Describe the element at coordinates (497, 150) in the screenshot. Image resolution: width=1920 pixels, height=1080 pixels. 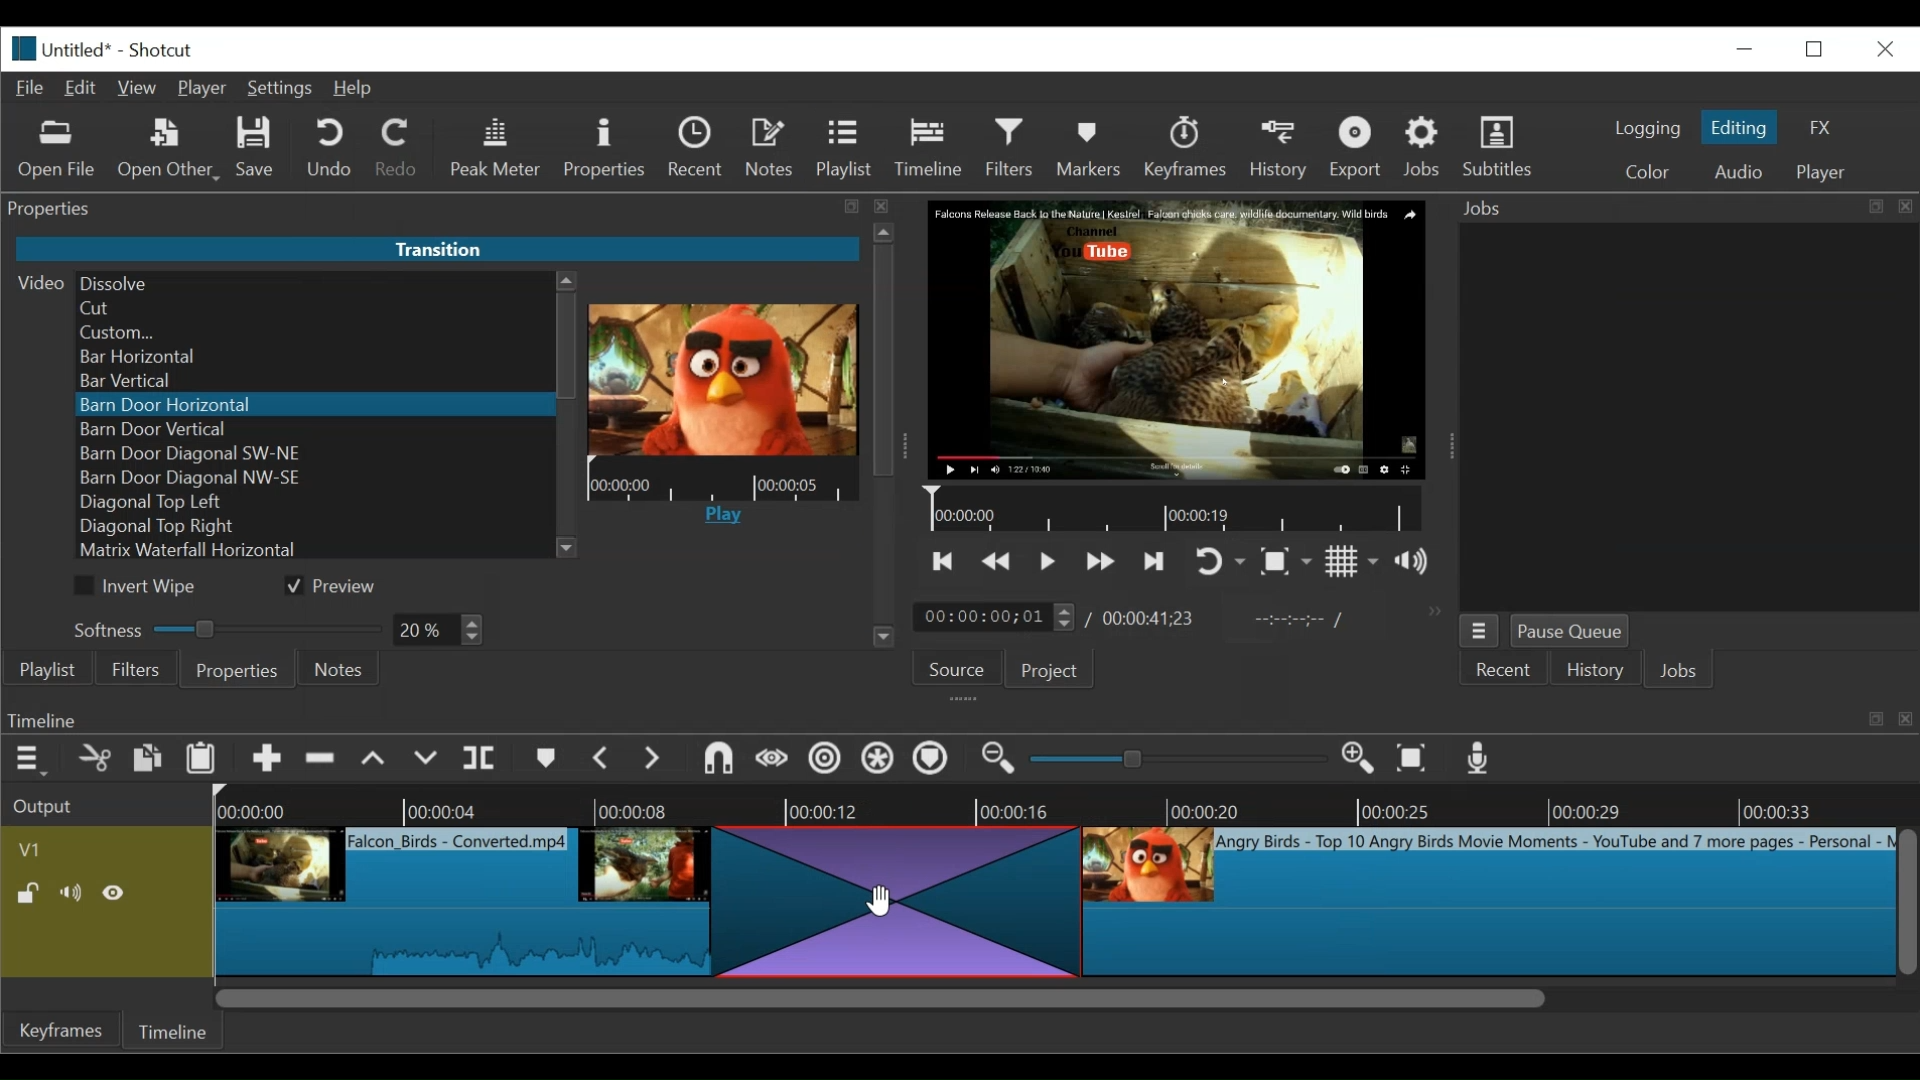
I see `Peak Meter` at that location.